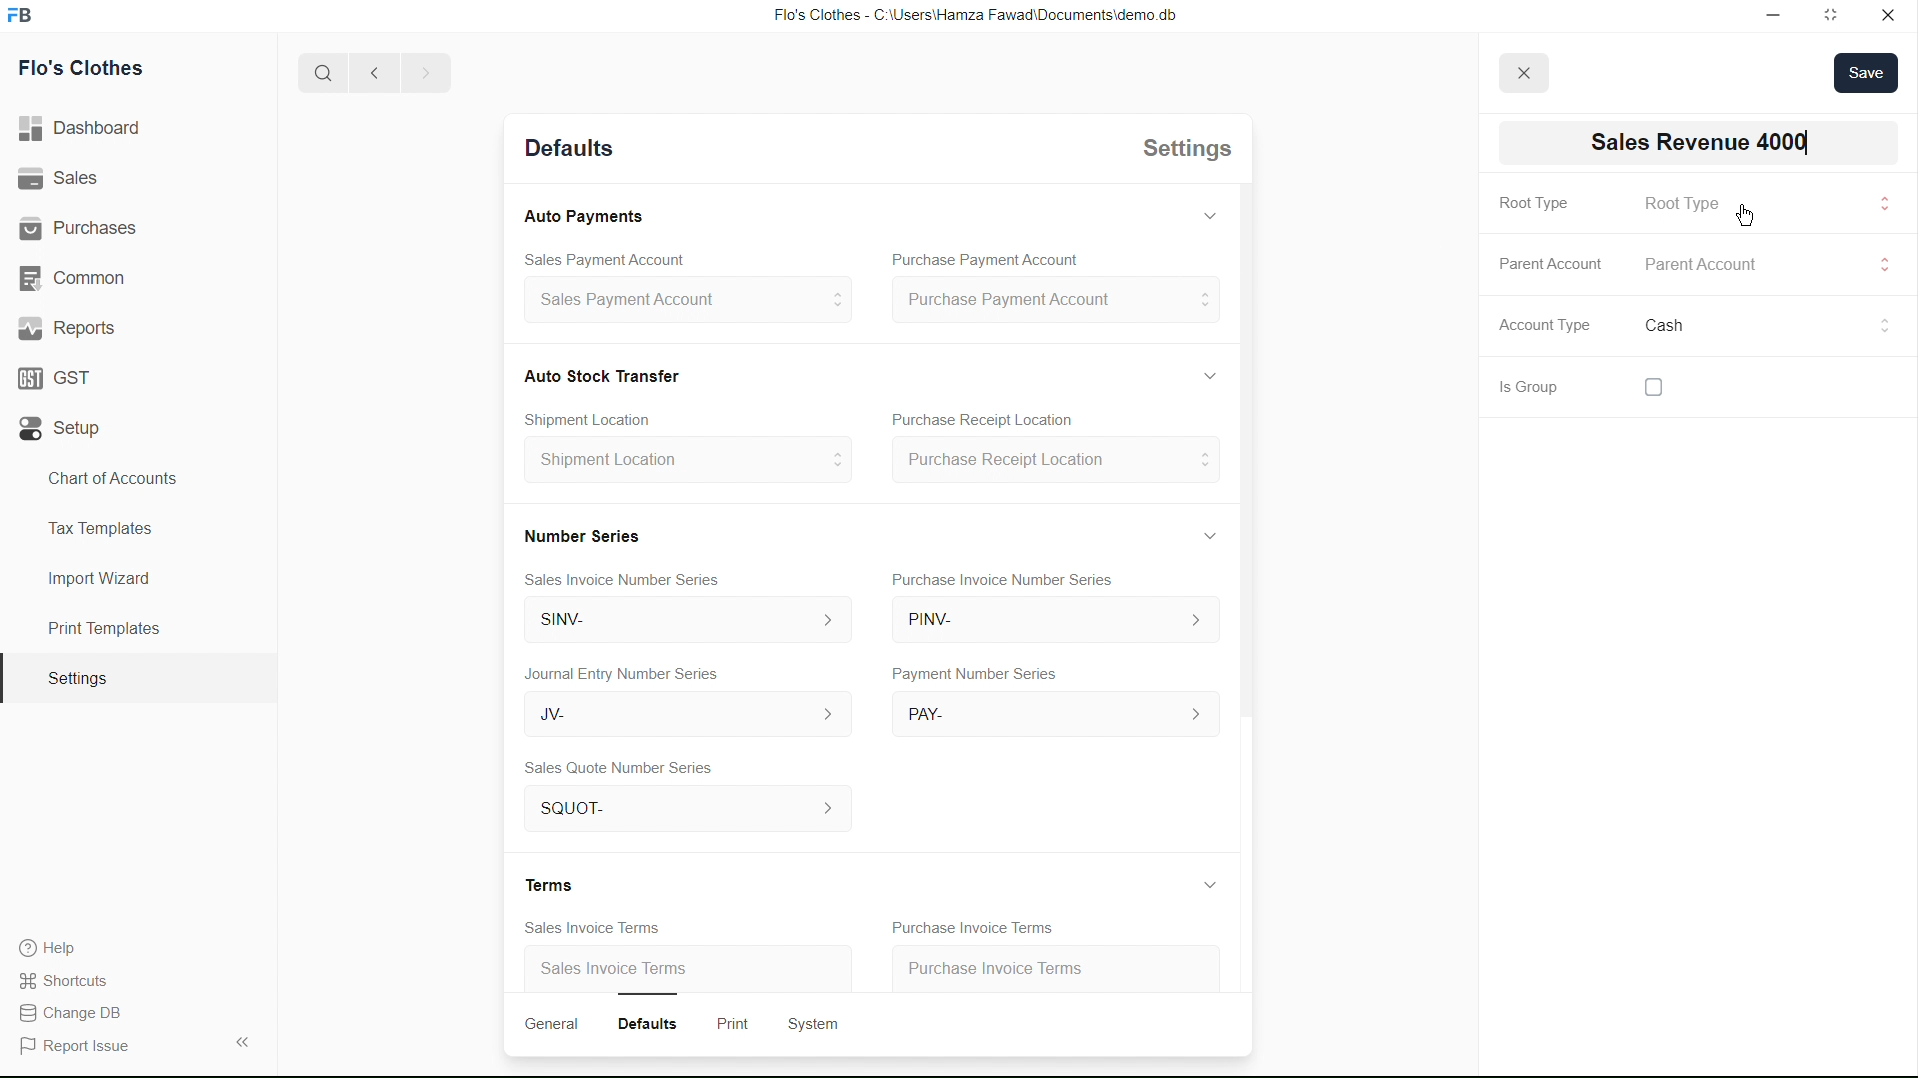 The height and width of the screenshot is (1078, 1918). Describe the element at coordinates (678, 622) in the screenshot. I see `SINV-` at that location.